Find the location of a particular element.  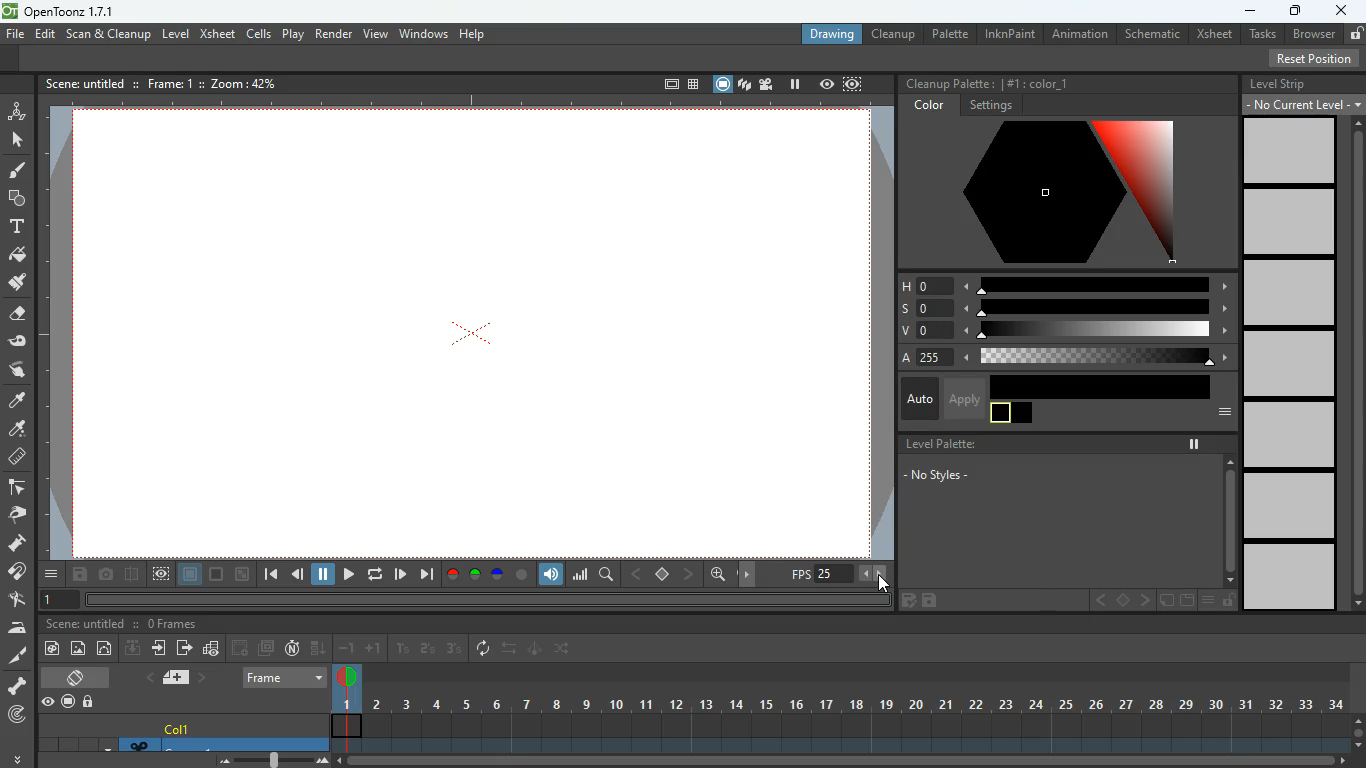

reverse is located at coordinates (483, 650).